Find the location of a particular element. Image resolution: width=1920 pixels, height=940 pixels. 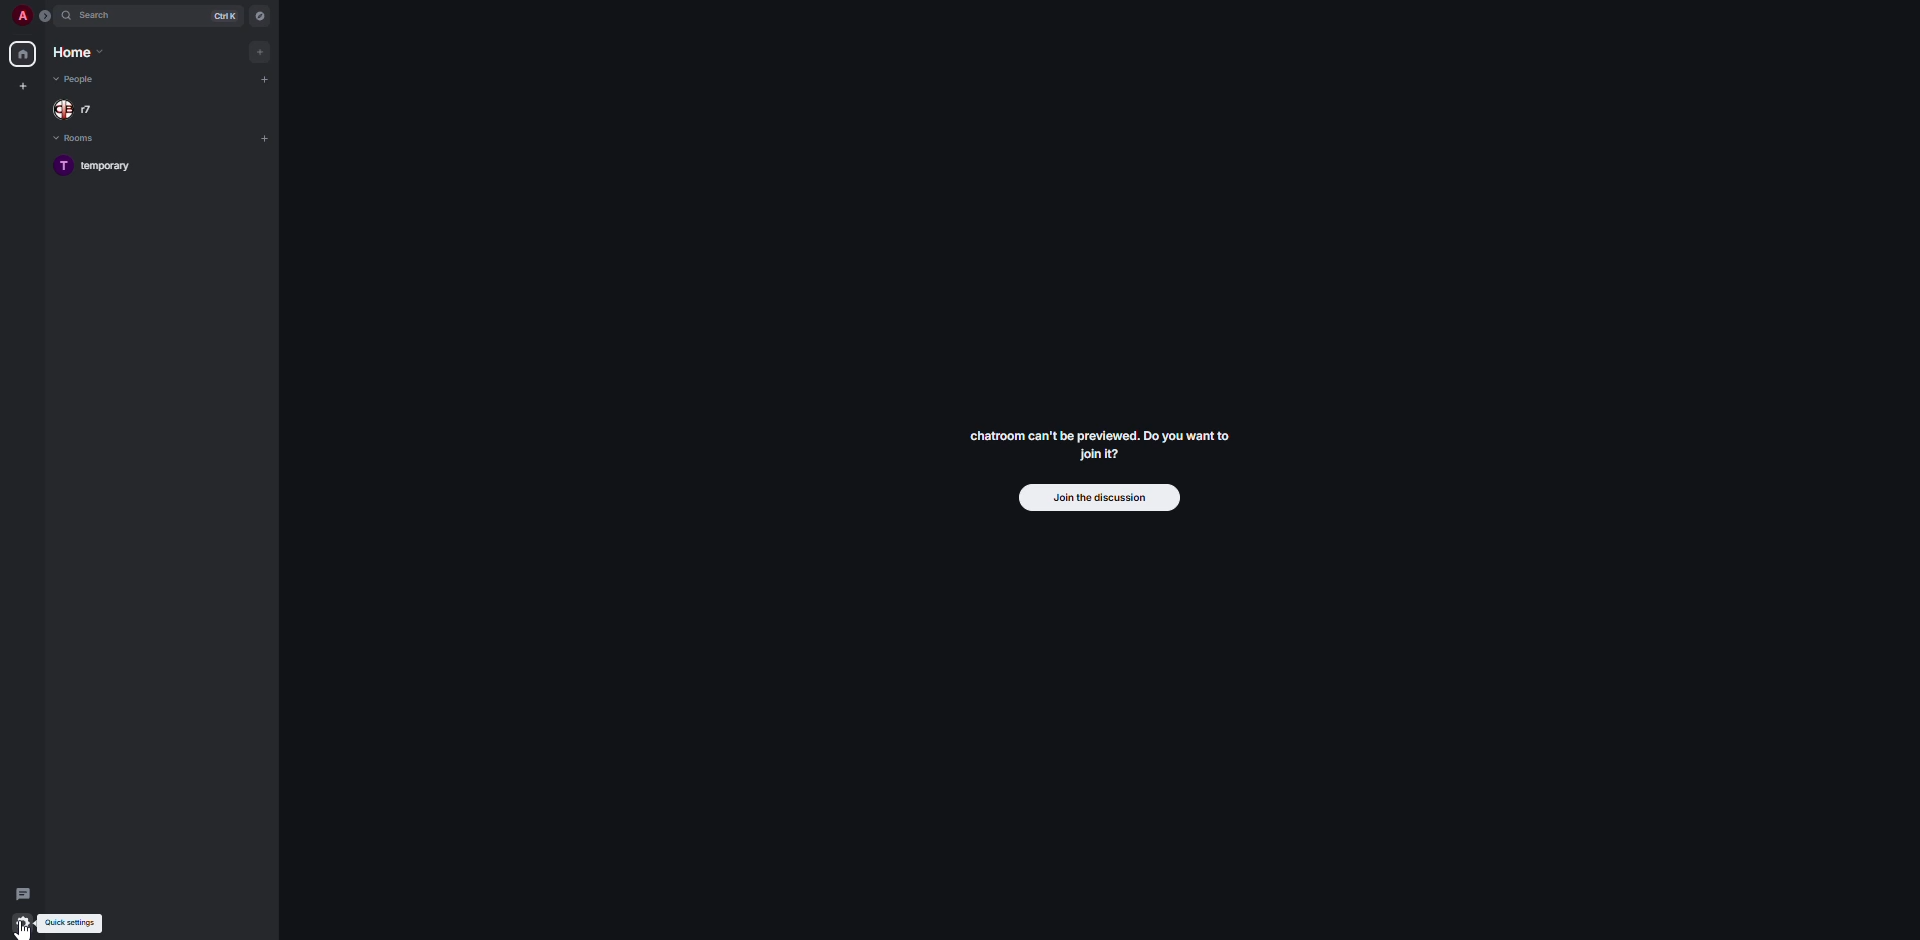

cursor is located at coordinates (26, 932).